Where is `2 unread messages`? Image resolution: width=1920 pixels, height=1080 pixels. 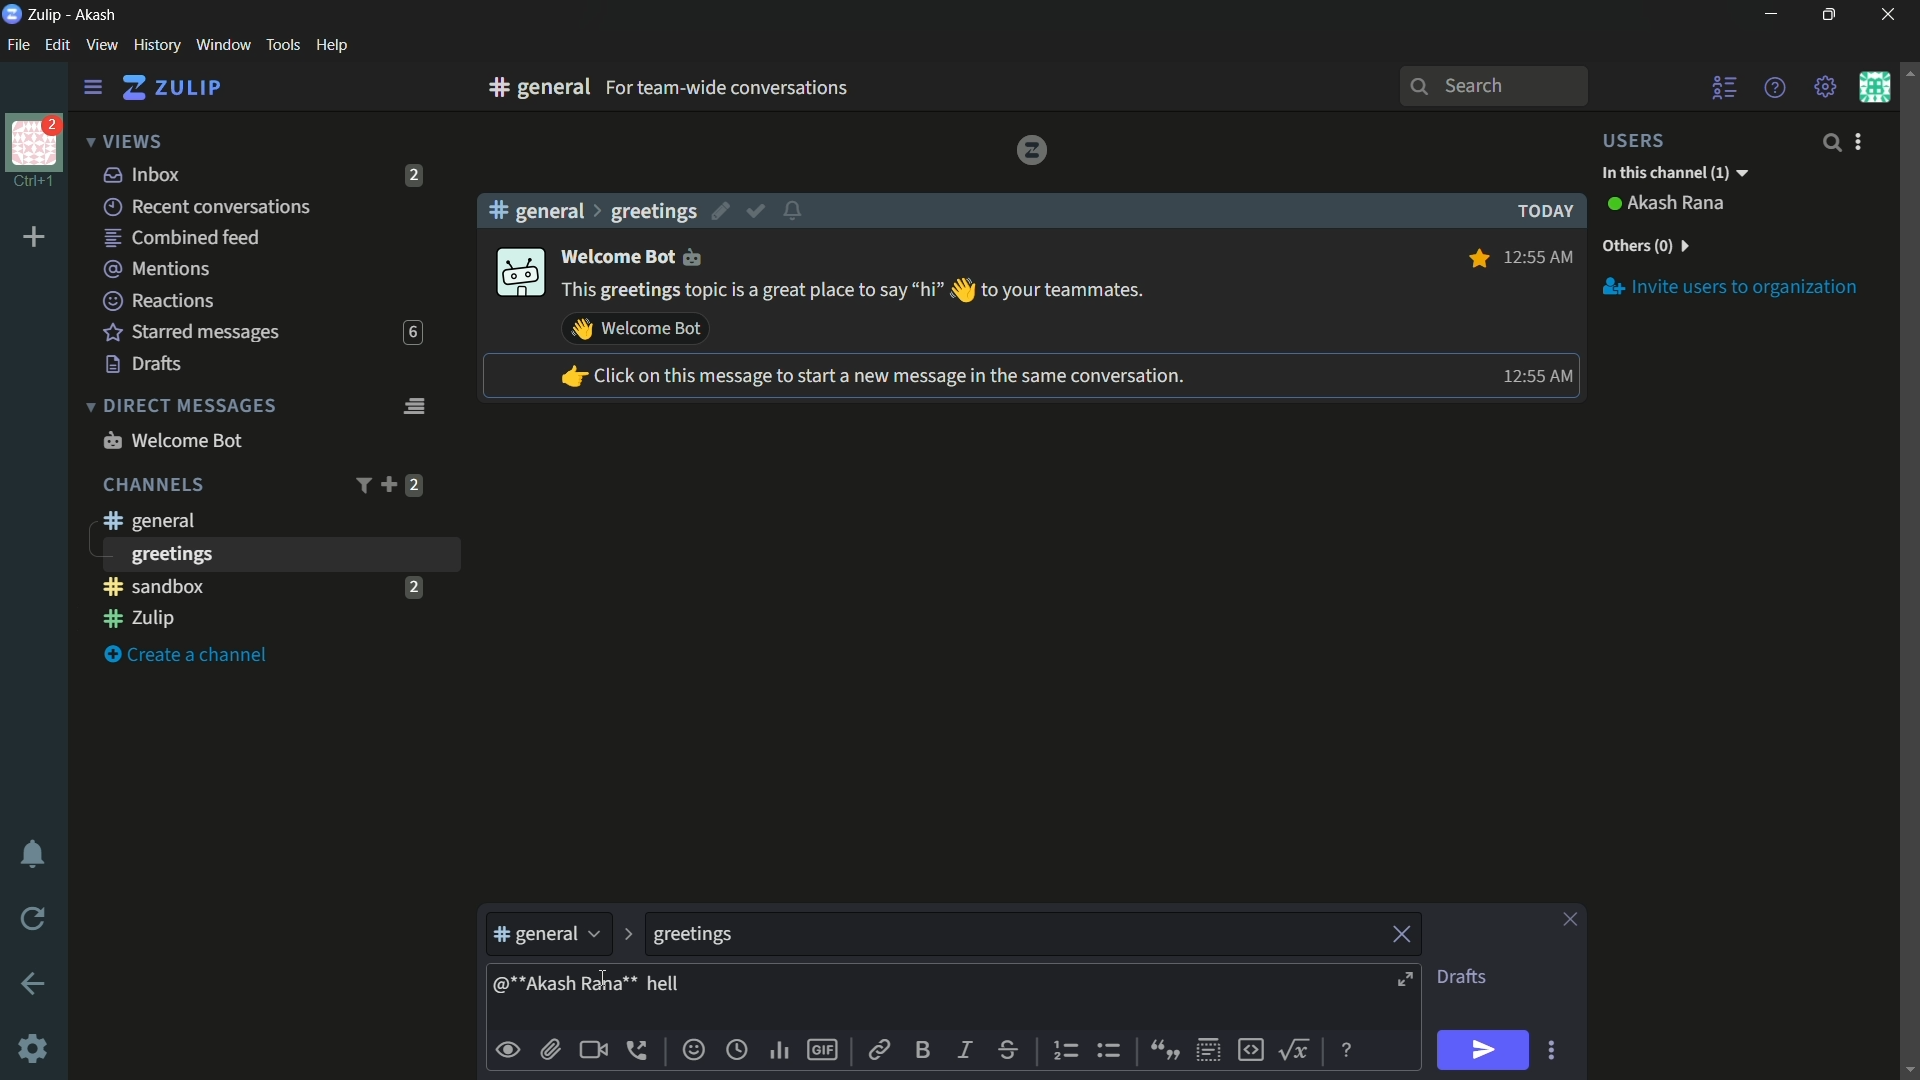 2 unread messages is located at coordinates (413, 586).